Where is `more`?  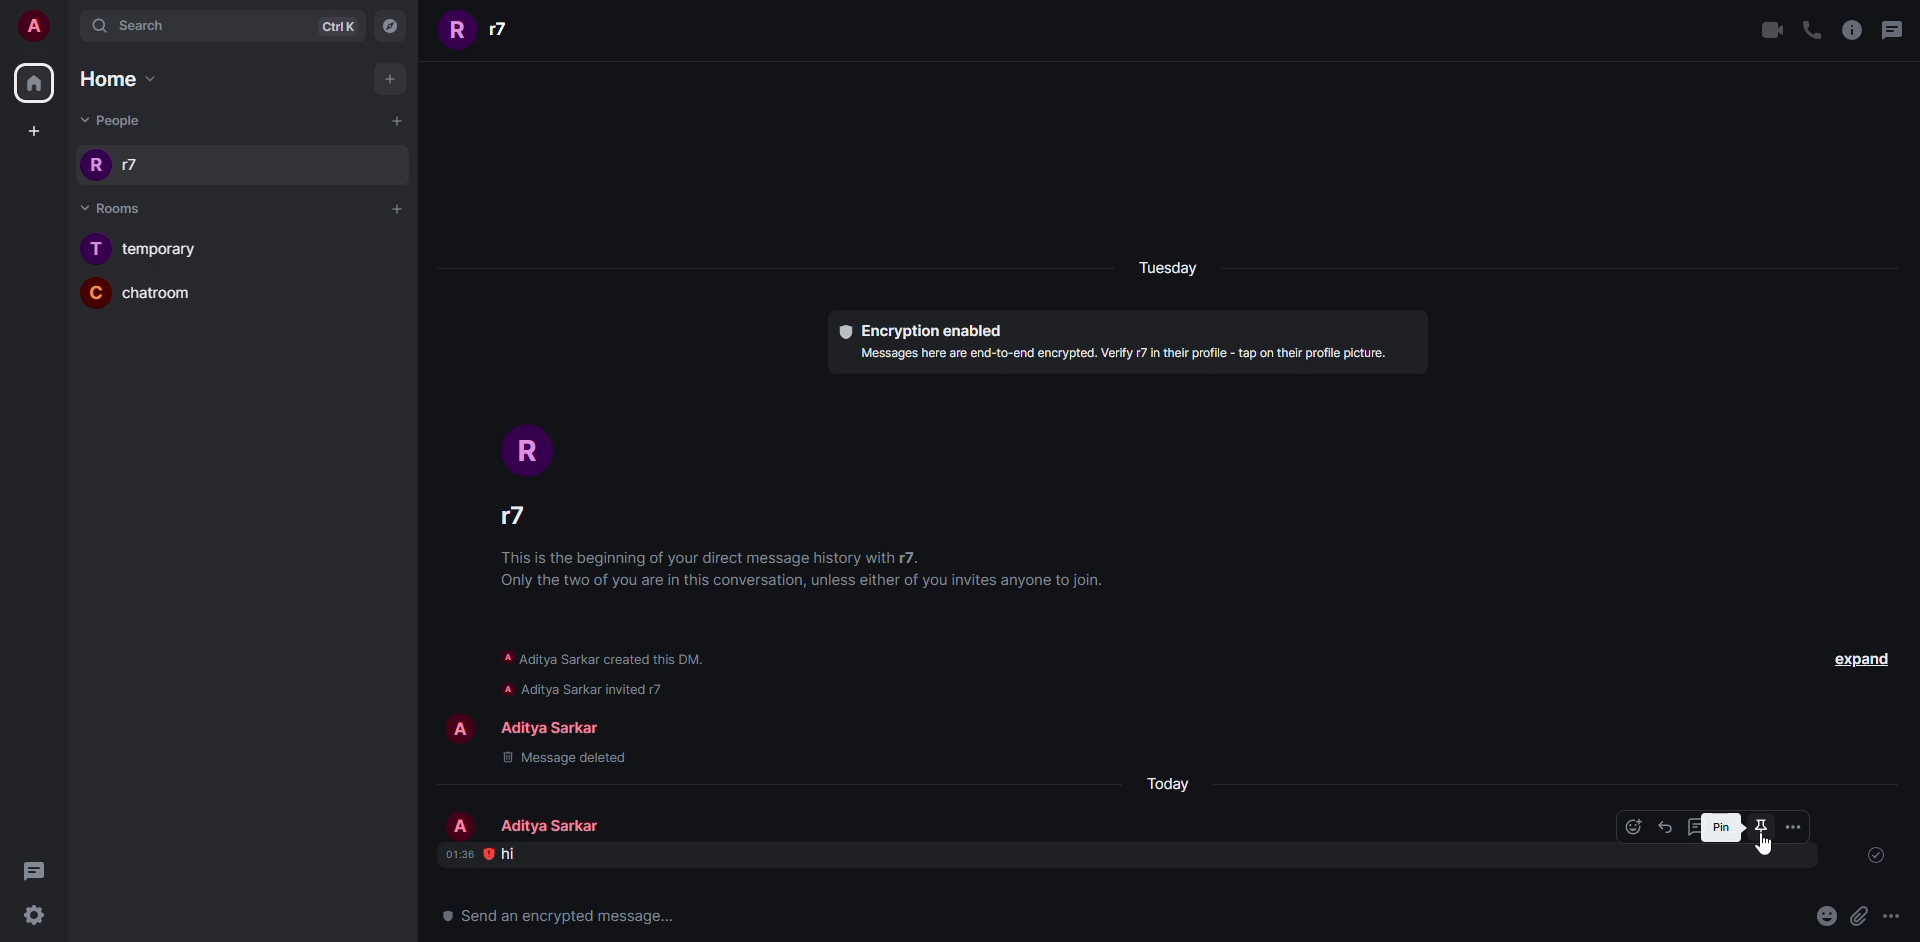 more is located at coordinates (1793, 826).